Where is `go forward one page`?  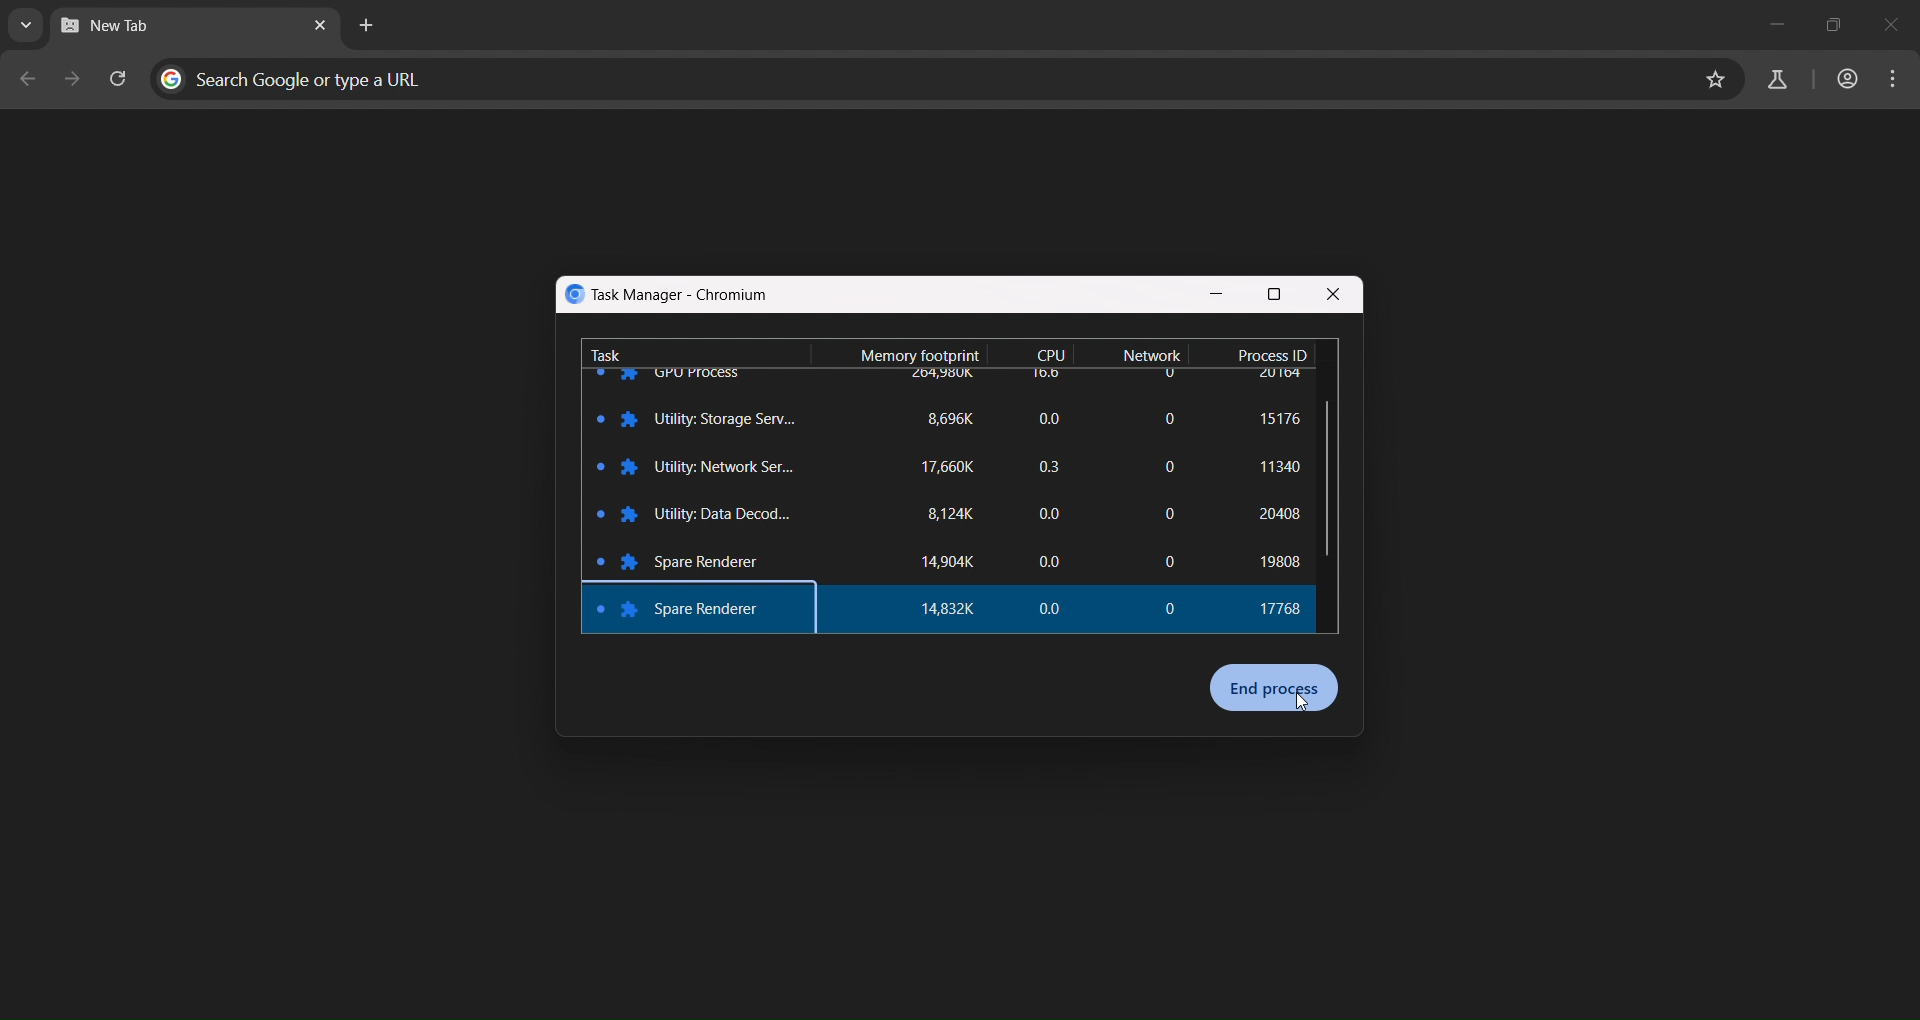 go forward one page is located at coordinates (73, 80).